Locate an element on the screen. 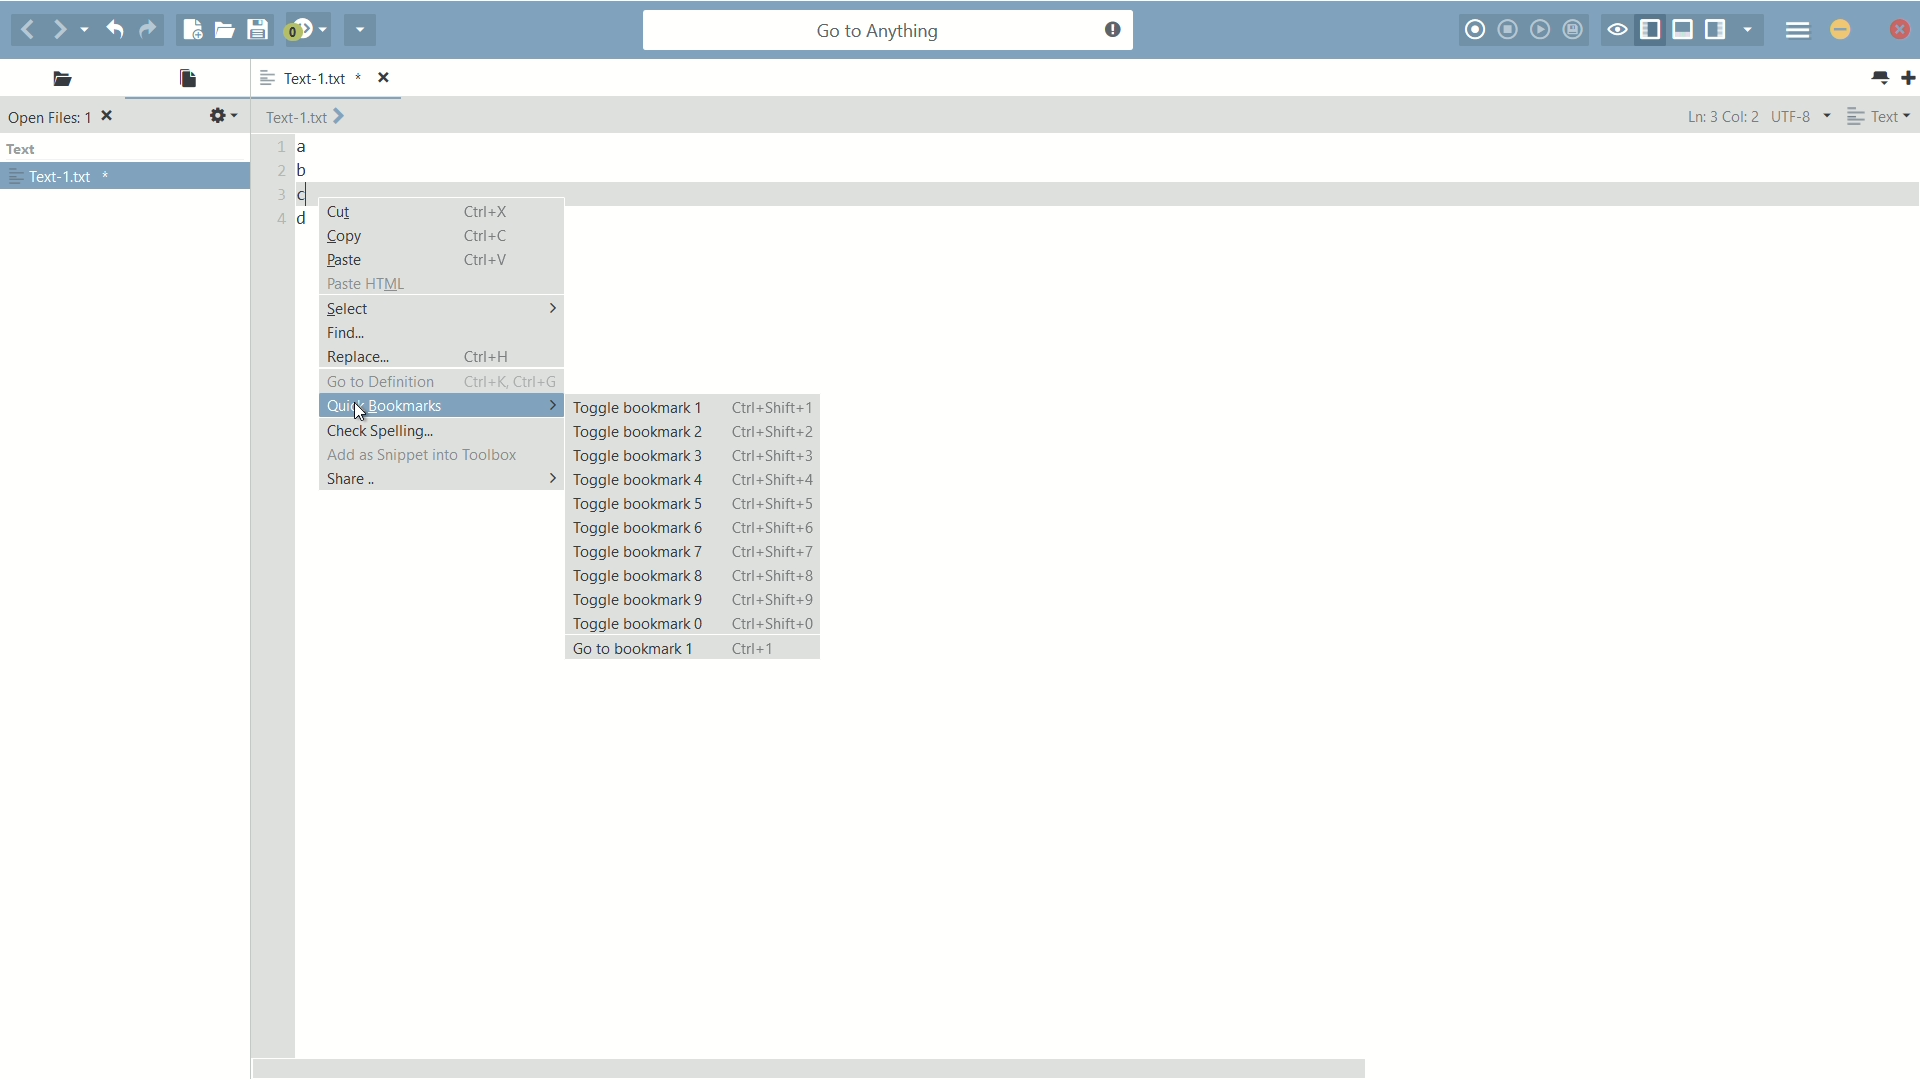 The width and height of the screenshot is (1920, 1080). Text-1.txt > is located at coordinates (308, 117).